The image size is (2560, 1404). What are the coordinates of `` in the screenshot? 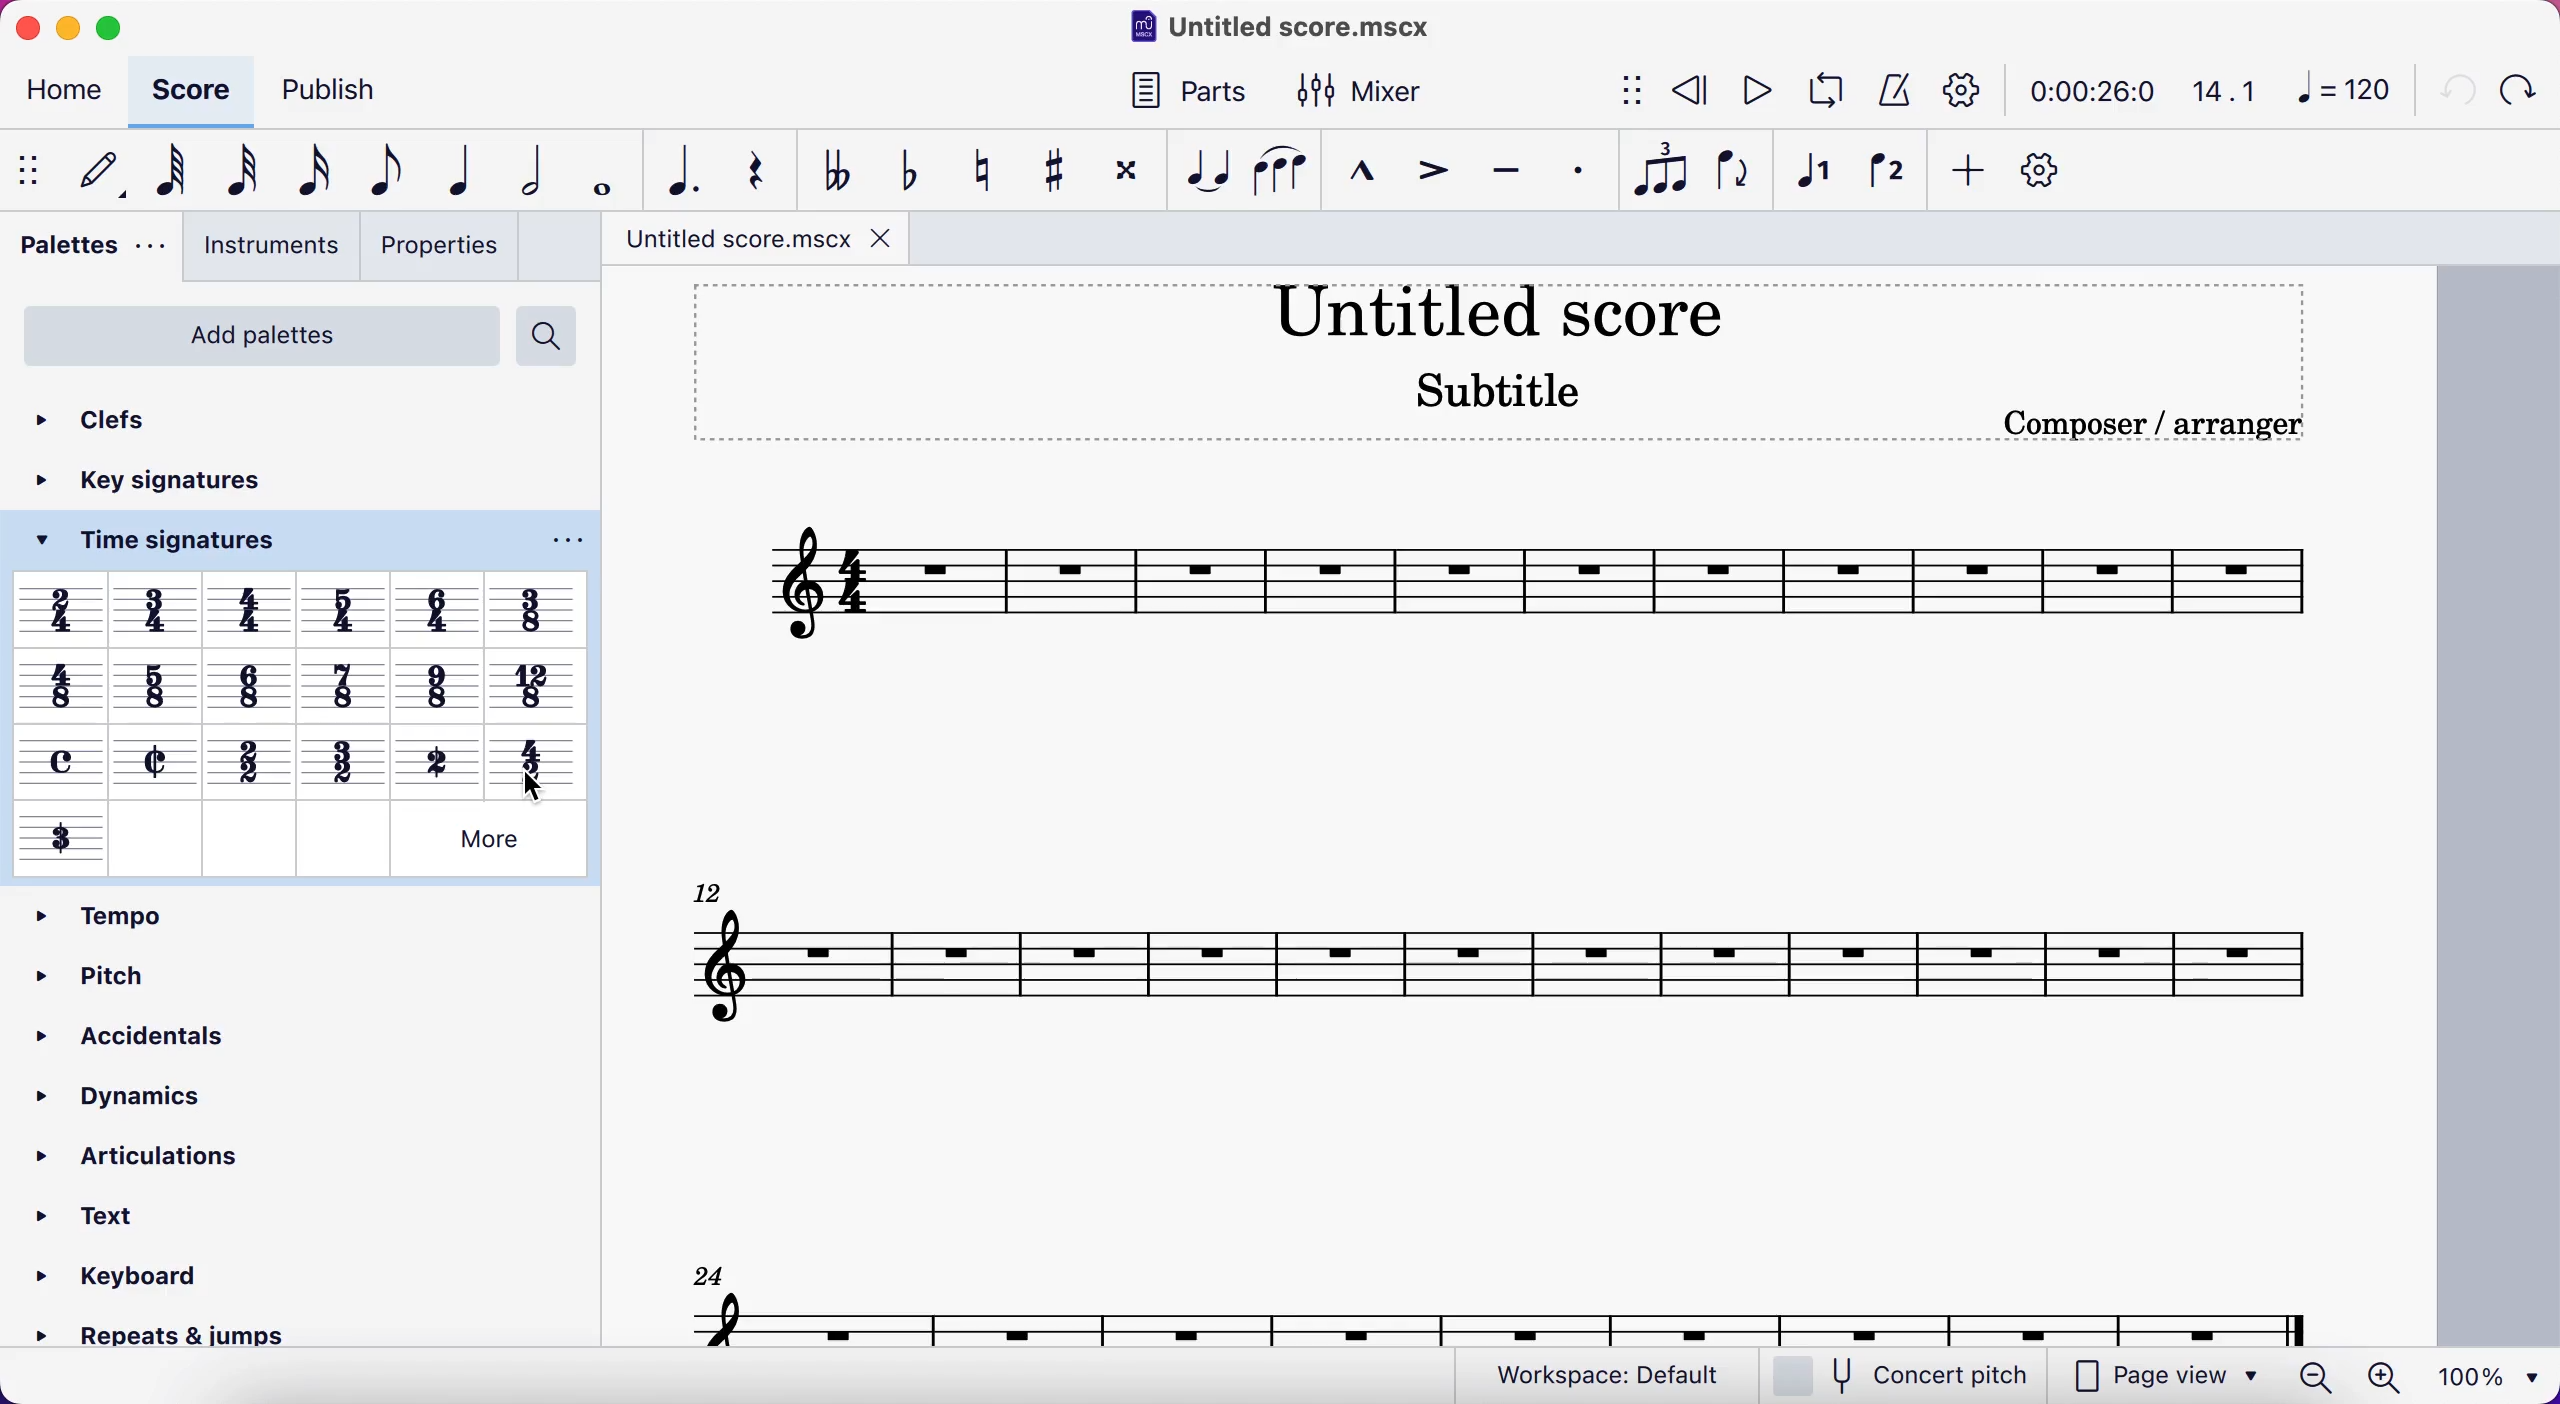 It's located at (157, 839).